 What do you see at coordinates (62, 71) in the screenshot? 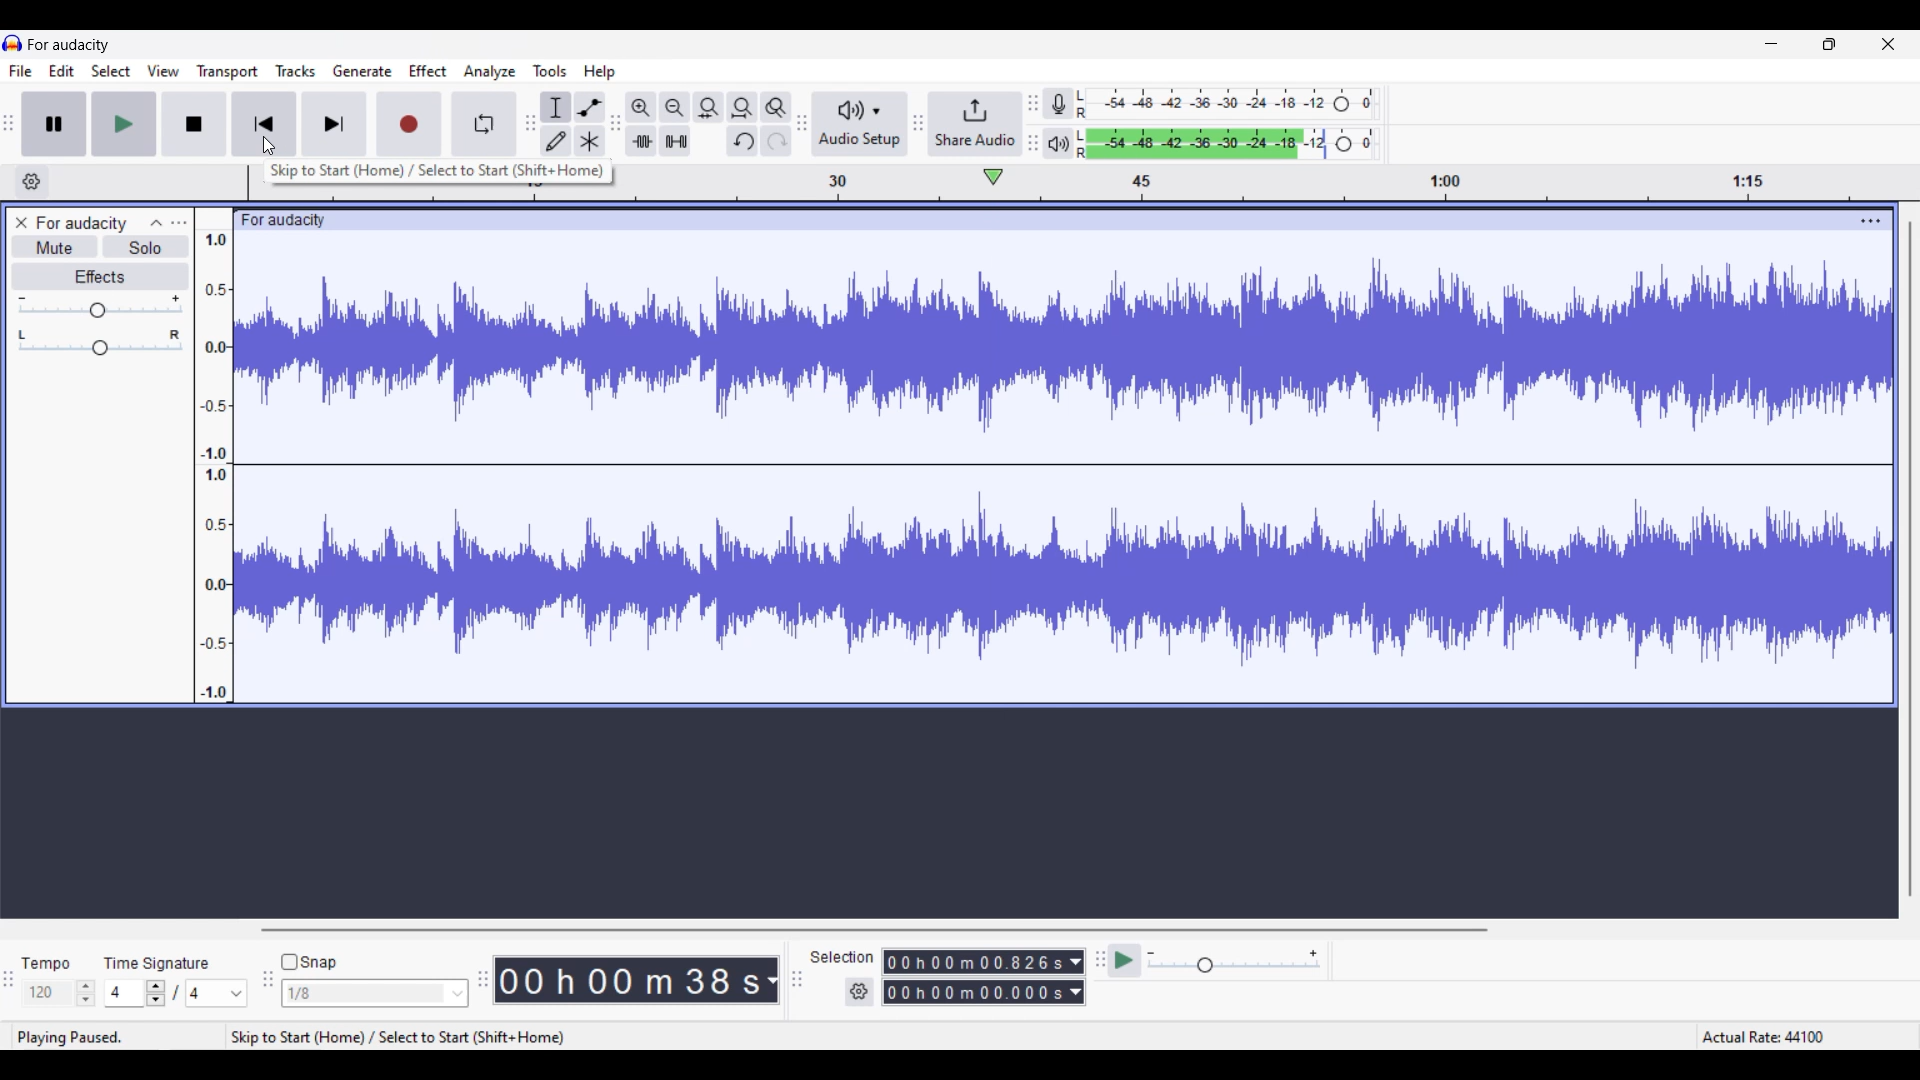
I see `Edit menu` at bounding box center [62, 71].